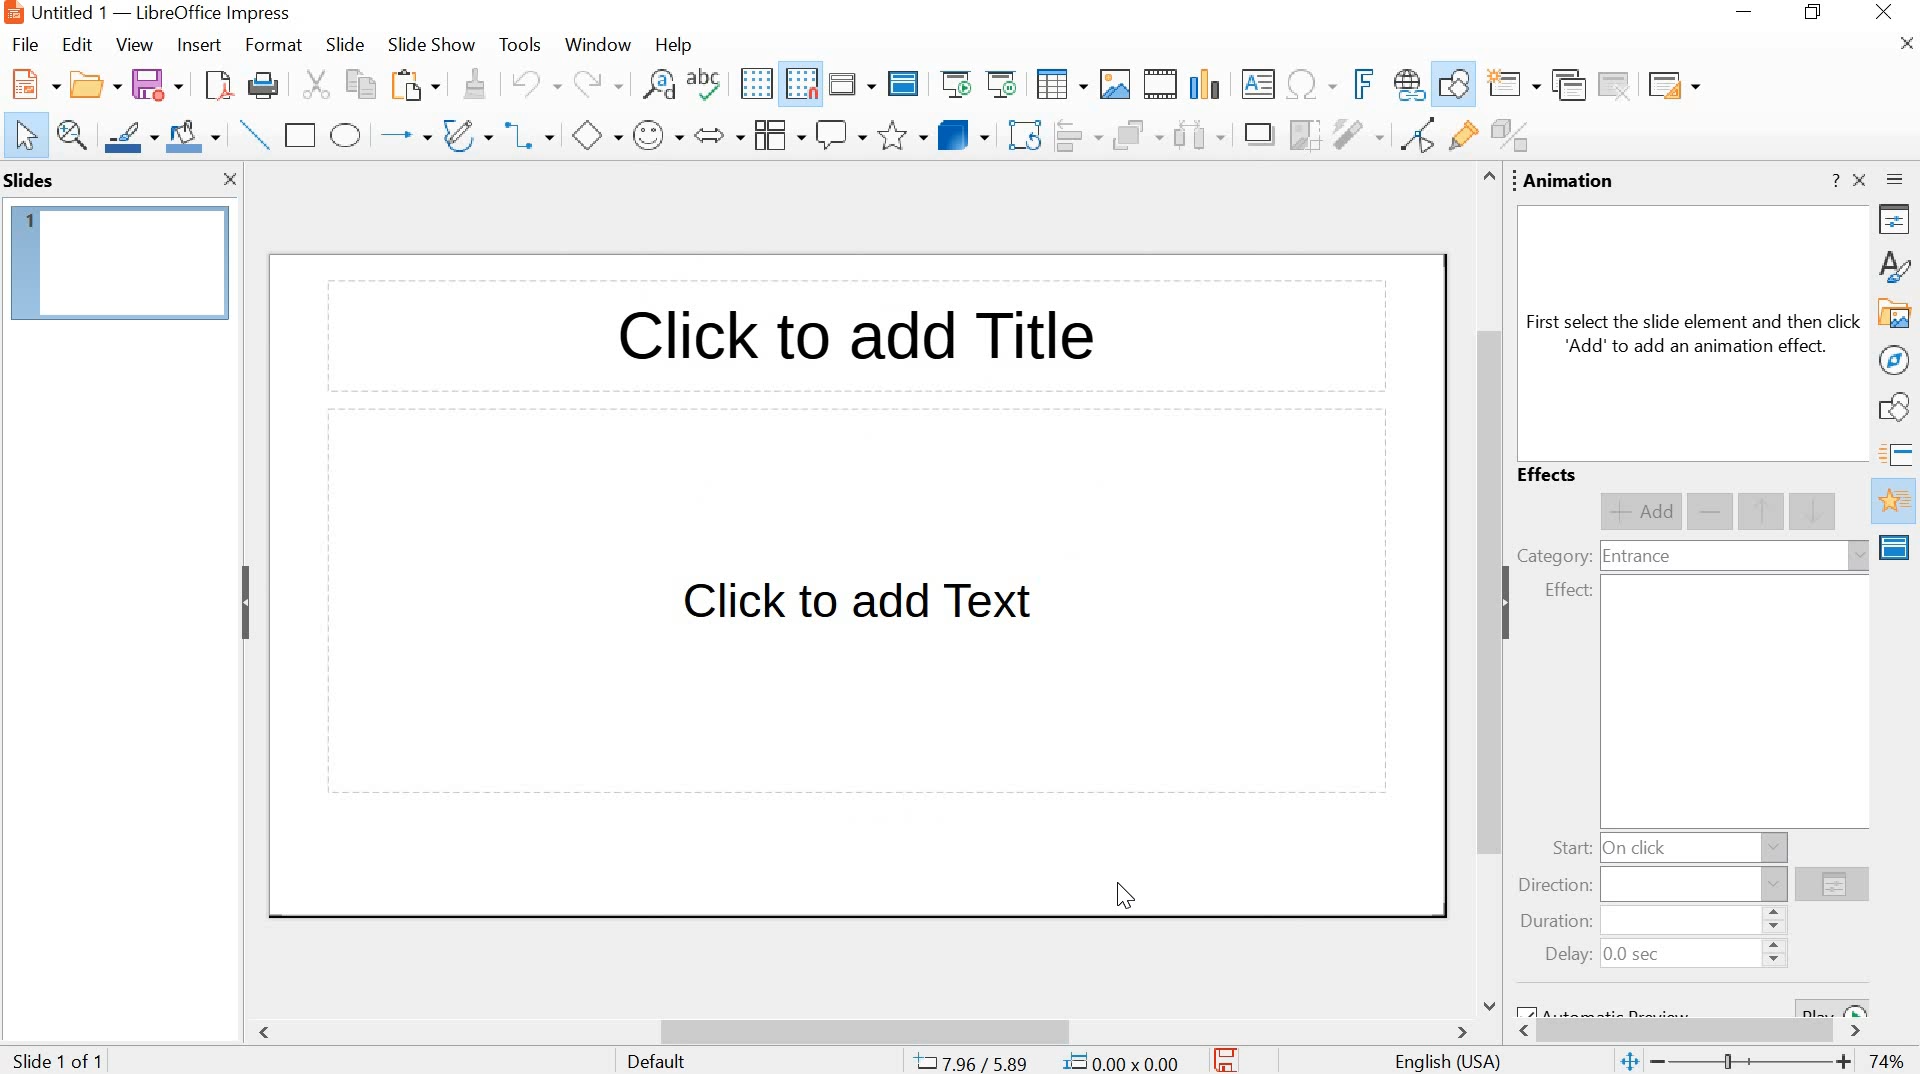 This screenshot has height=1074, width=1920. I want to click on help about this sidebar deck, so click(1834, 180).